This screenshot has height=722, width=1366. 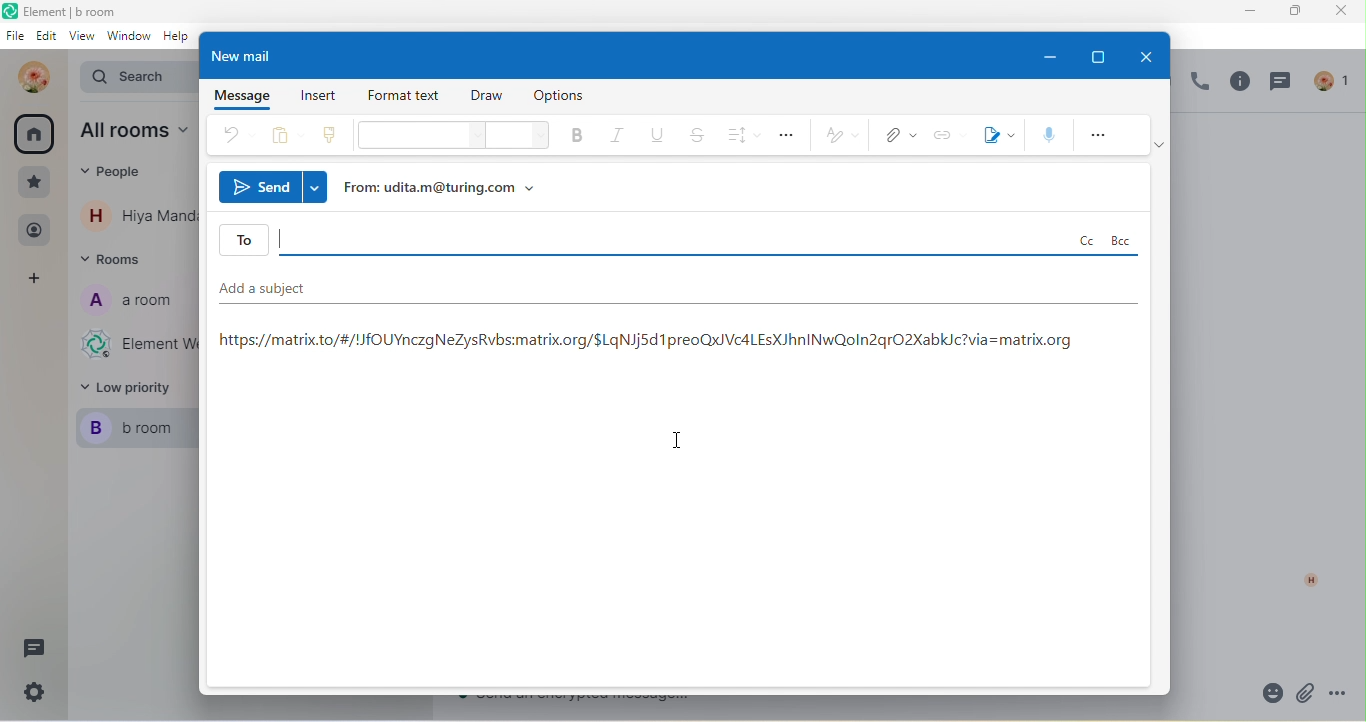 I want to click on option, so click(x=564, y=96).